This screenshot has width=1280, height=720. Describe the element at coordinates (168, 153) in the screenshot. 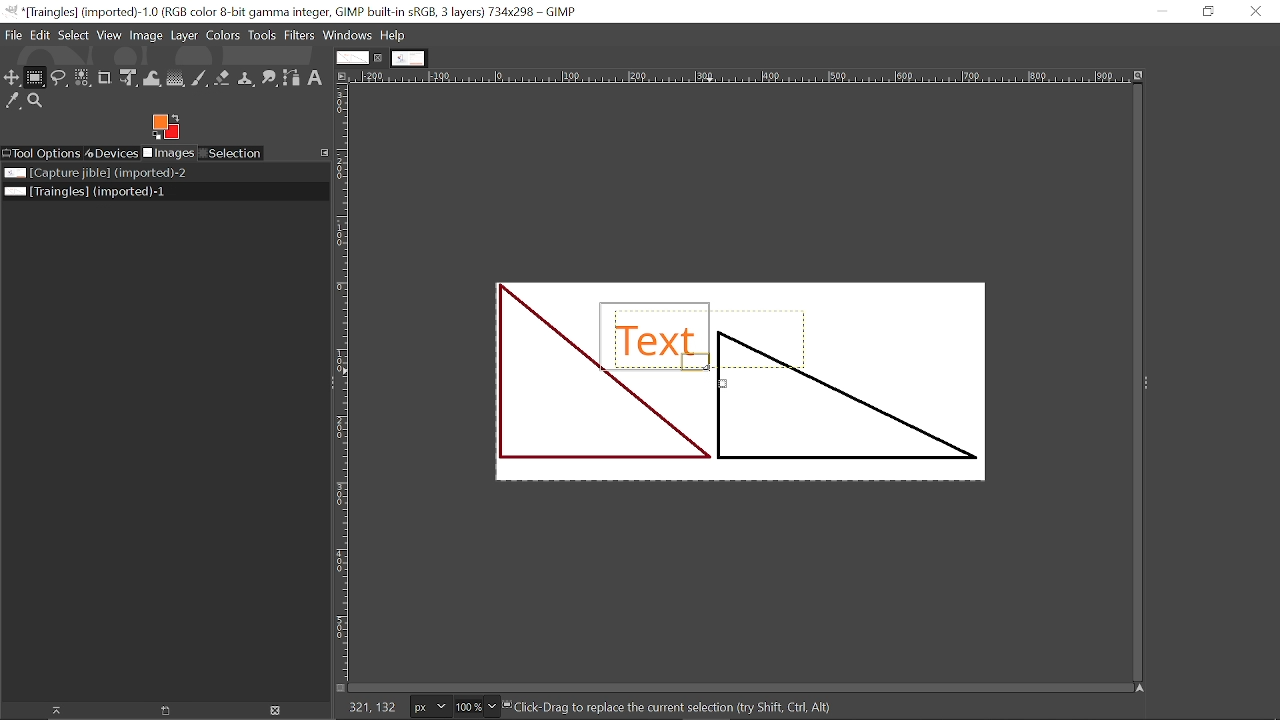

I see `Imges` at that location.